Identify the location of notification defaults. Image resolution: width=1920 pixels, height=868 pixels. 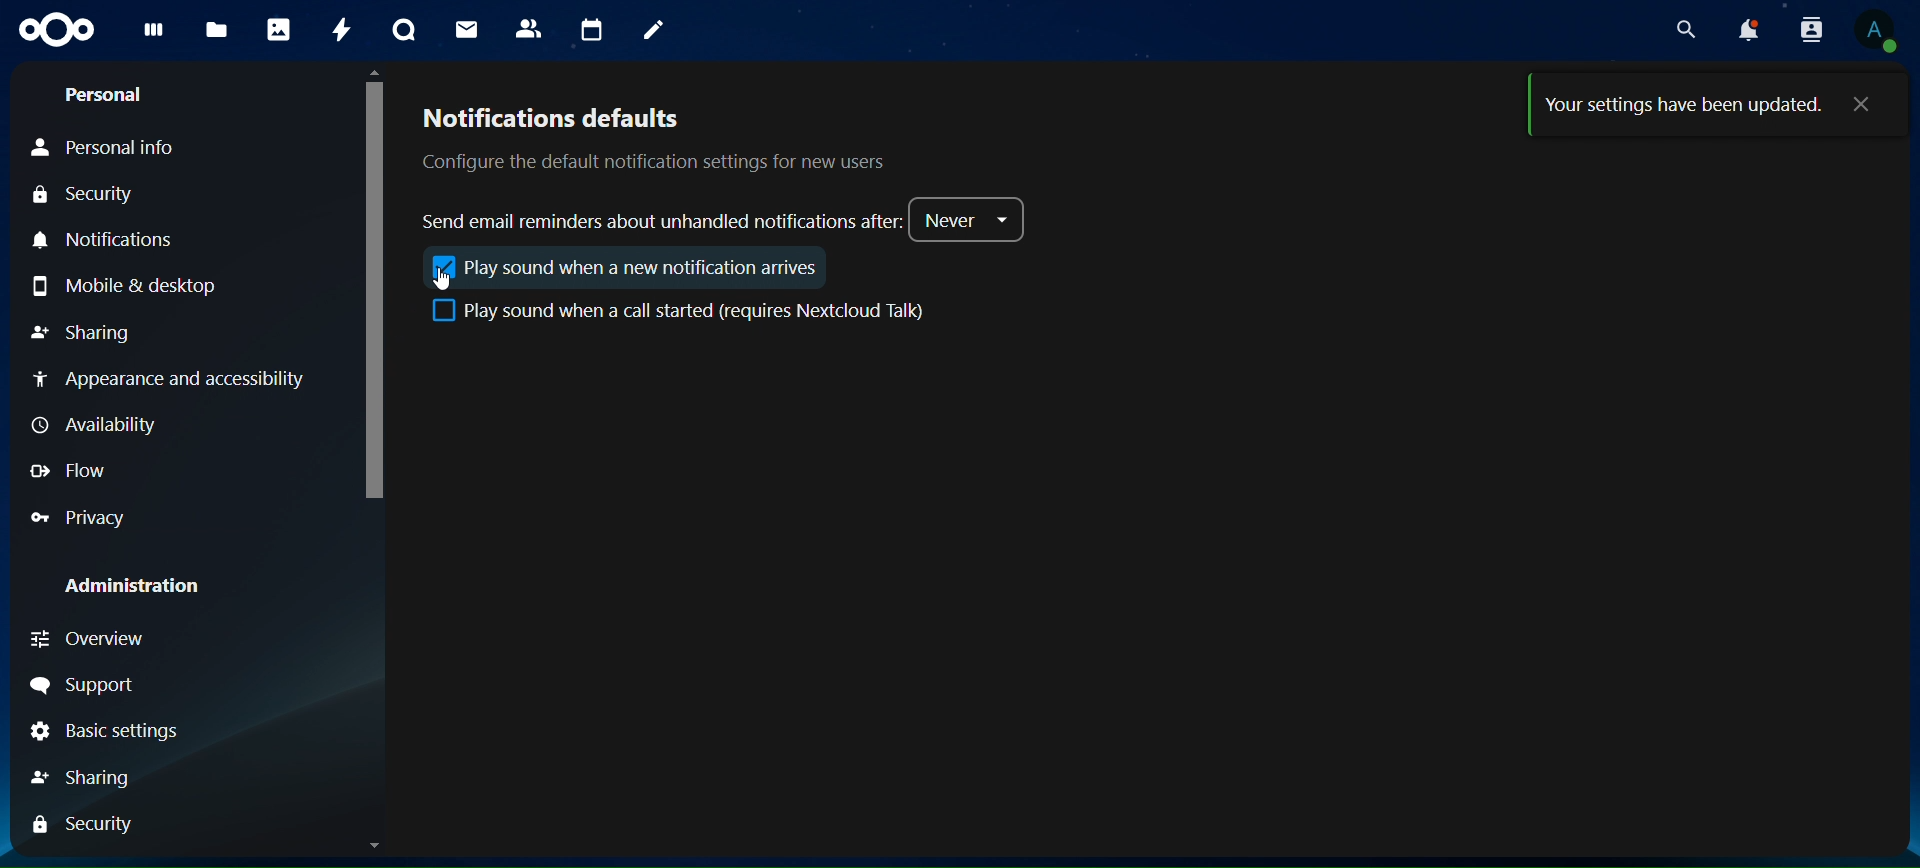
(678, 139).